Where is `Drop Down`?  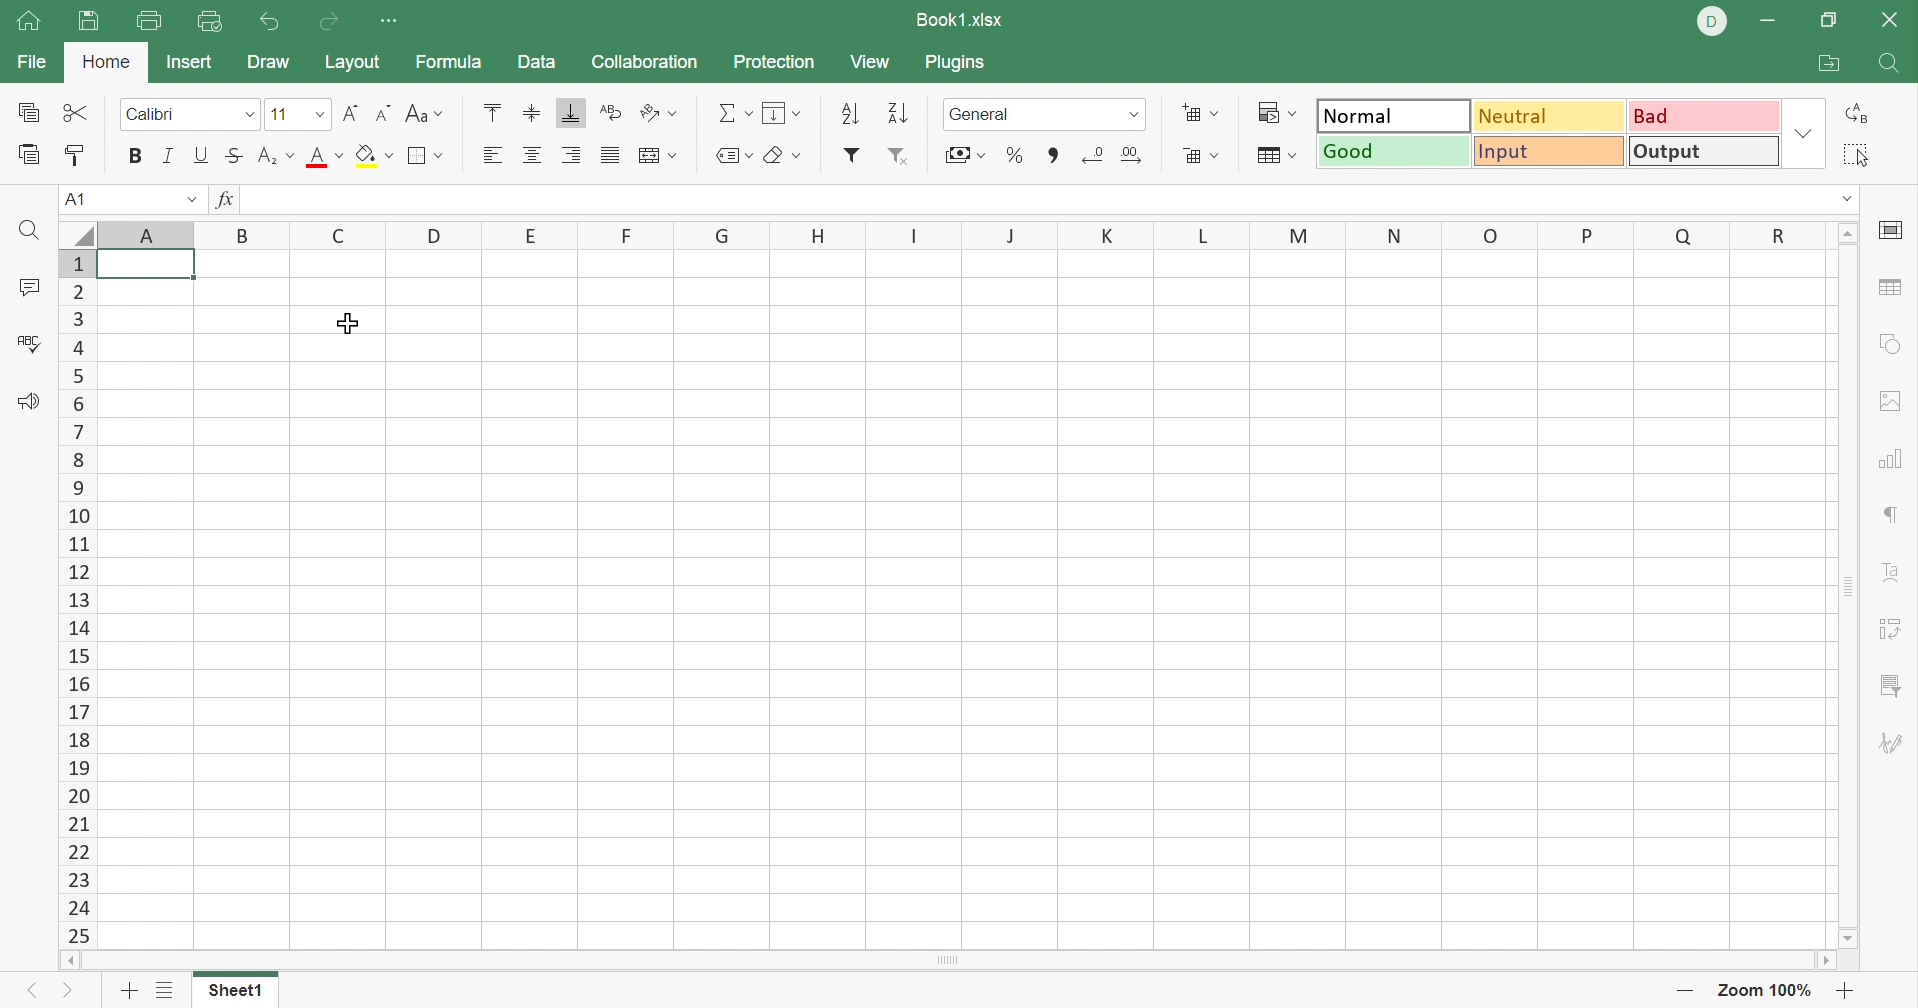 Drop Down is located at coordinates (1846, 198).